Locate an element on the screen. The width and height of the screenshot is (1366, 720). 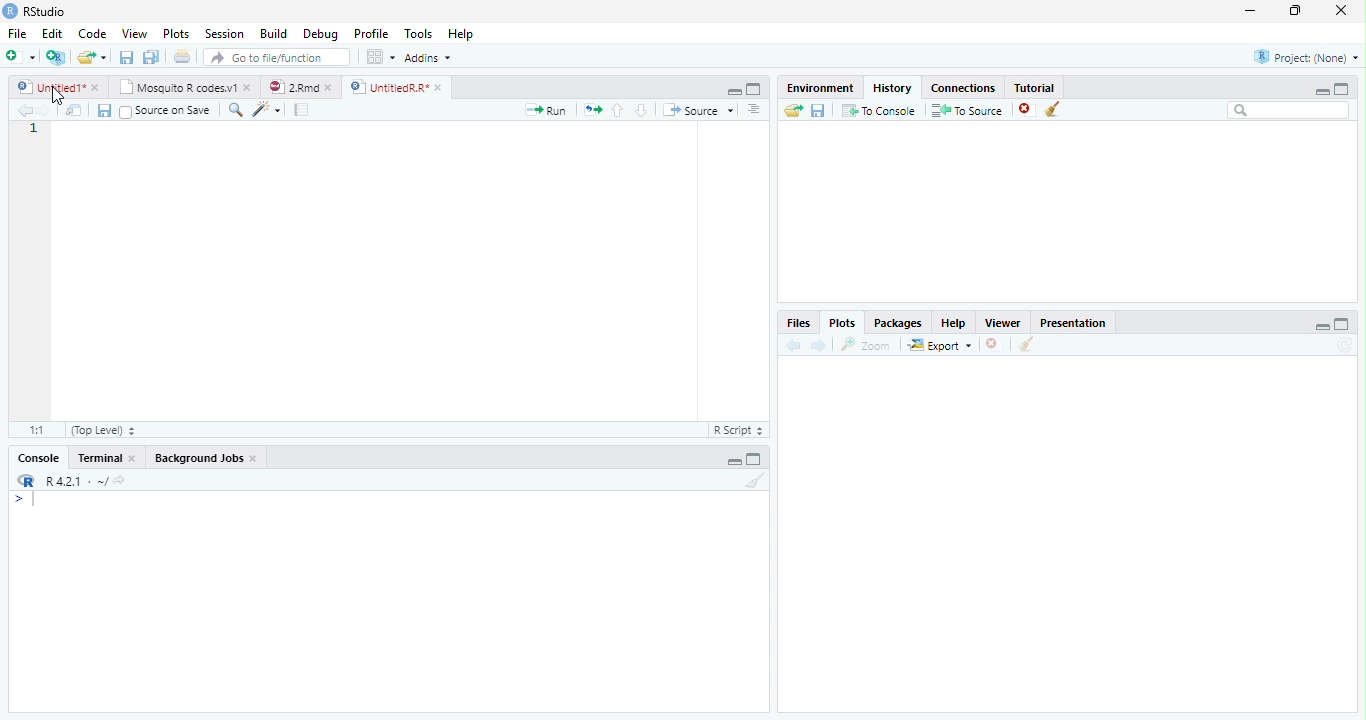
Help is located at coordinates (954, 322).